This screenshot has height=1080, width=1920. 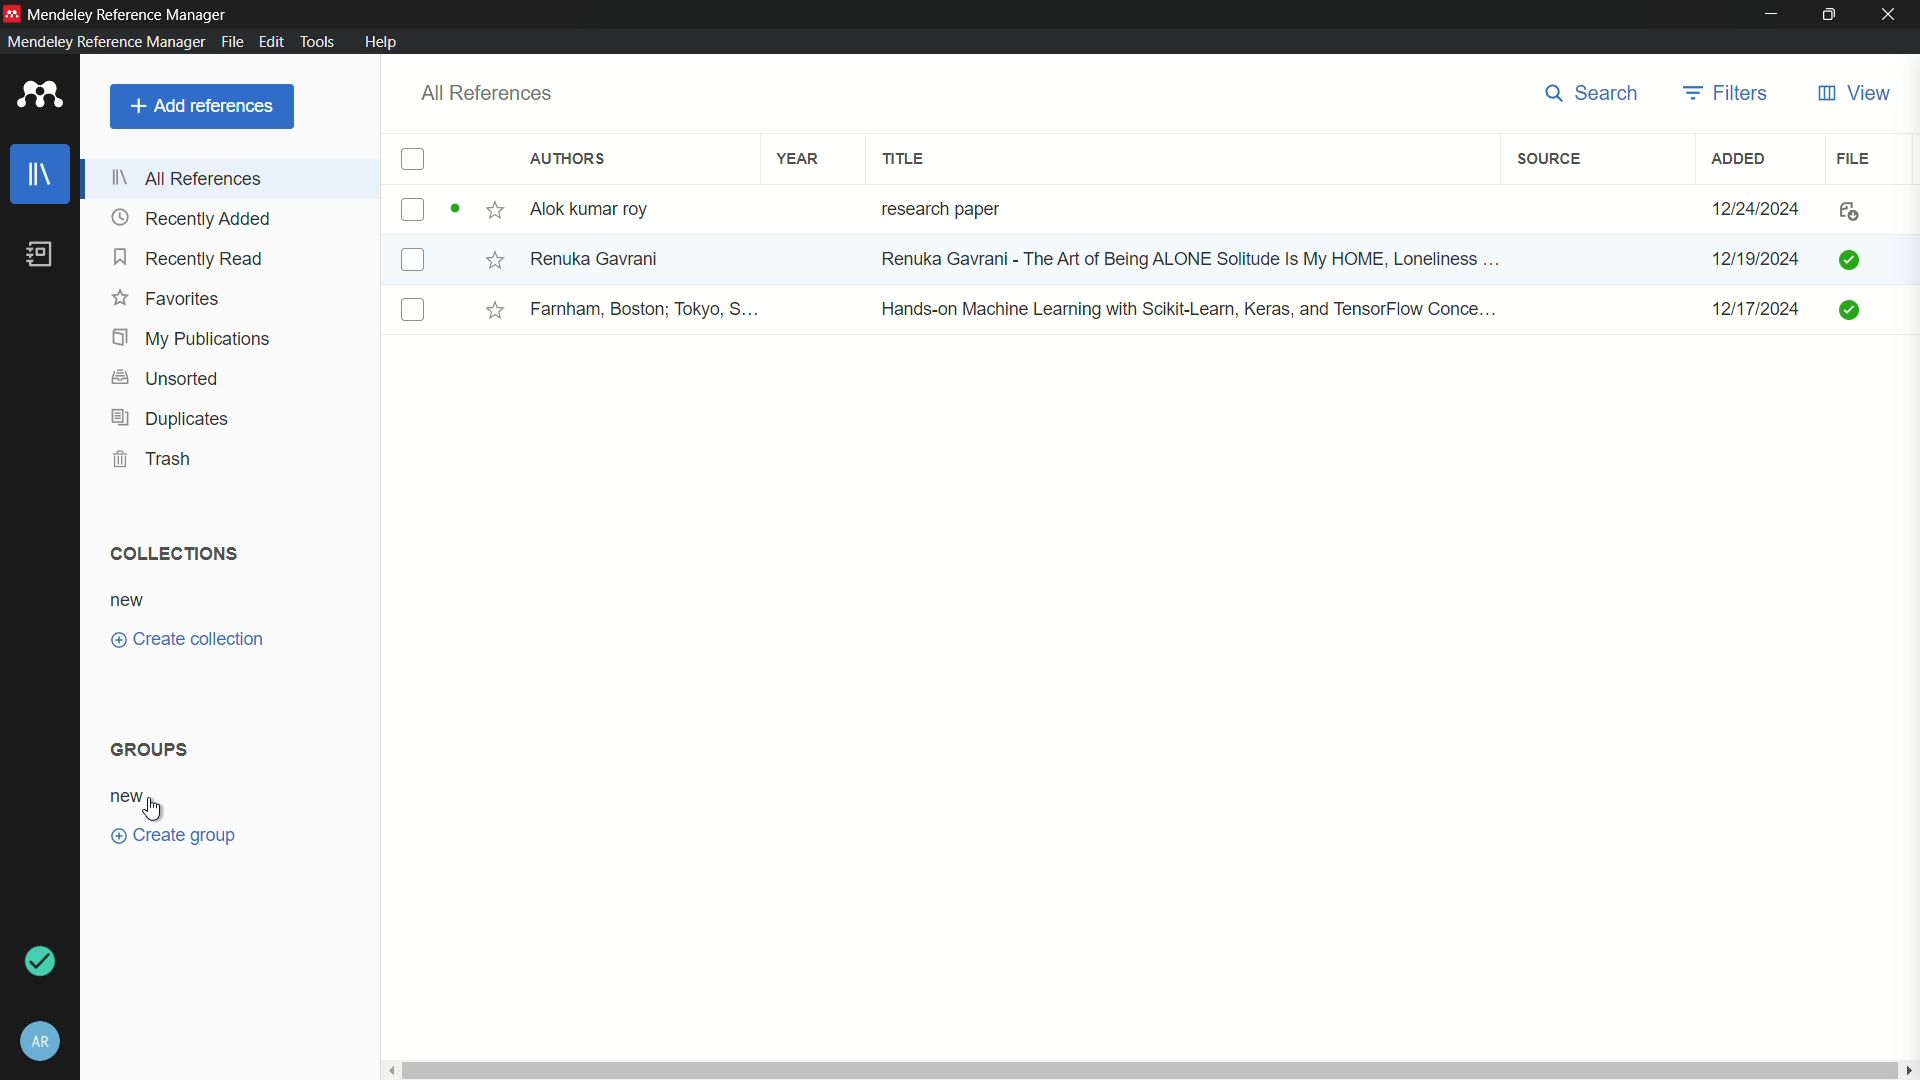 What do you see at coordinates (130, 12) in the screenshot?
I see `Mendeley Reference Manager` at bounding box center [130, 12].